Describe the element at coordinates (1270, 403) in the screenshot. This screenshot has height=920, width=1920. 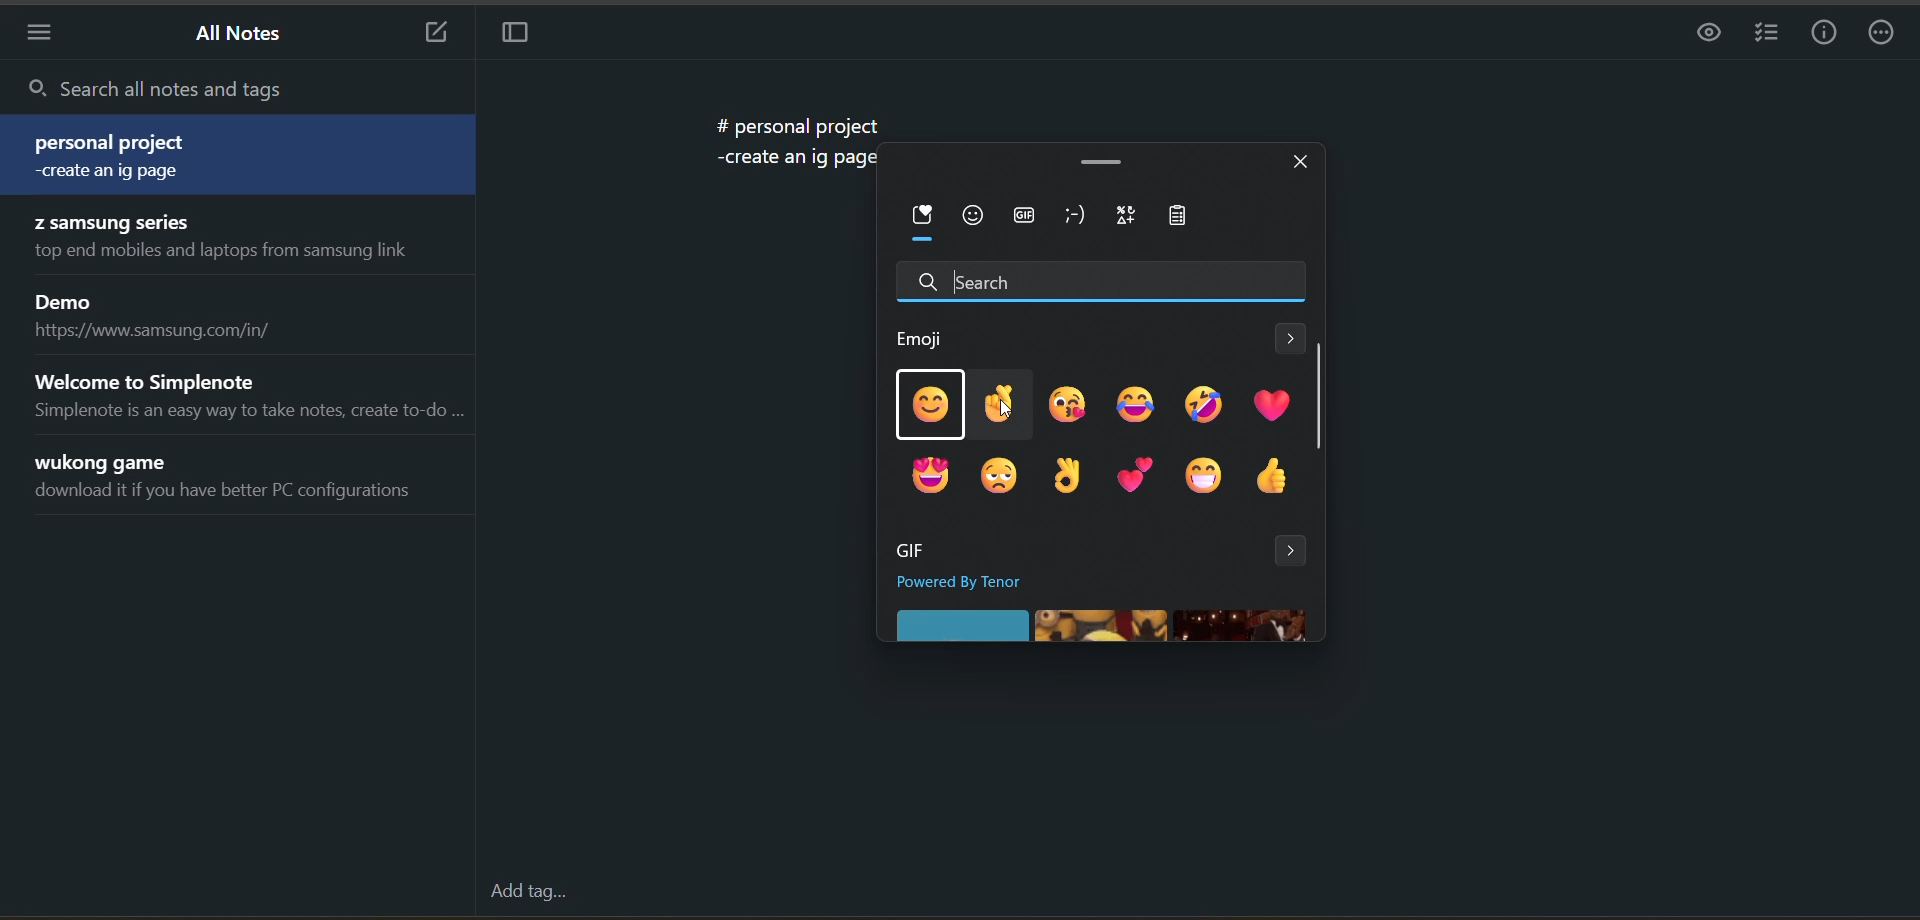
I see `emoji 6` at that location.